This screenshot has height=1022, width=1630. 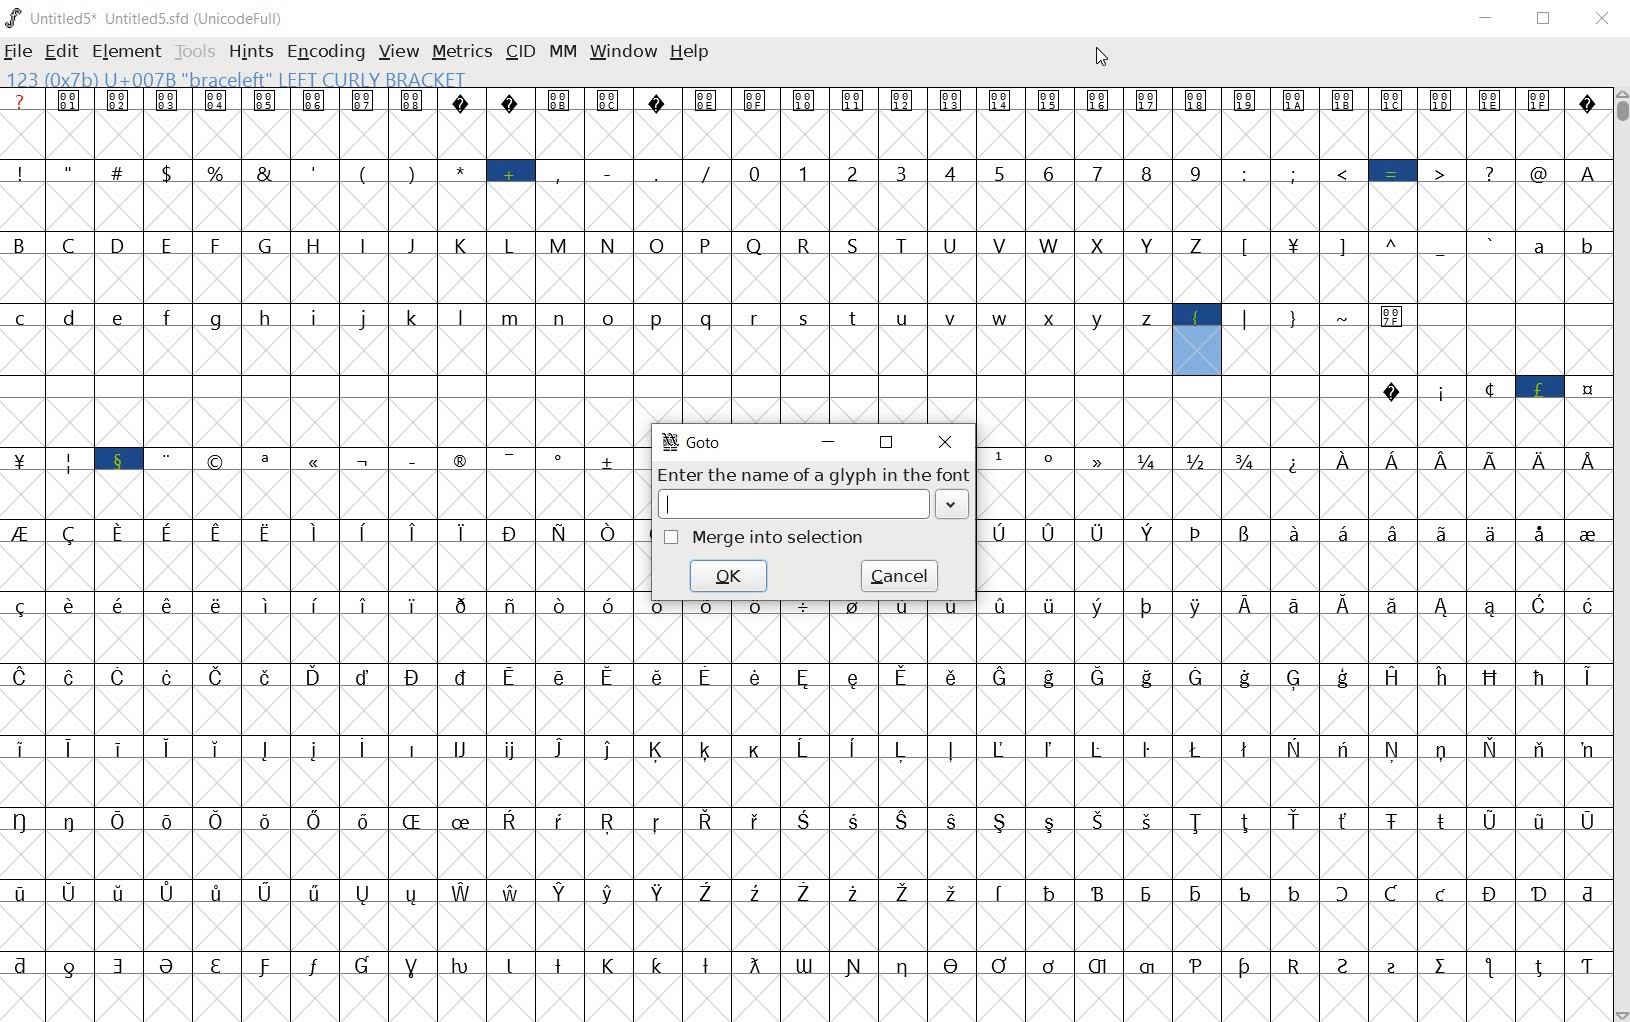 What do you see at coordinates (461, 53) in the screenshot?
I see `METRICS` at bounding box center [461, 53].